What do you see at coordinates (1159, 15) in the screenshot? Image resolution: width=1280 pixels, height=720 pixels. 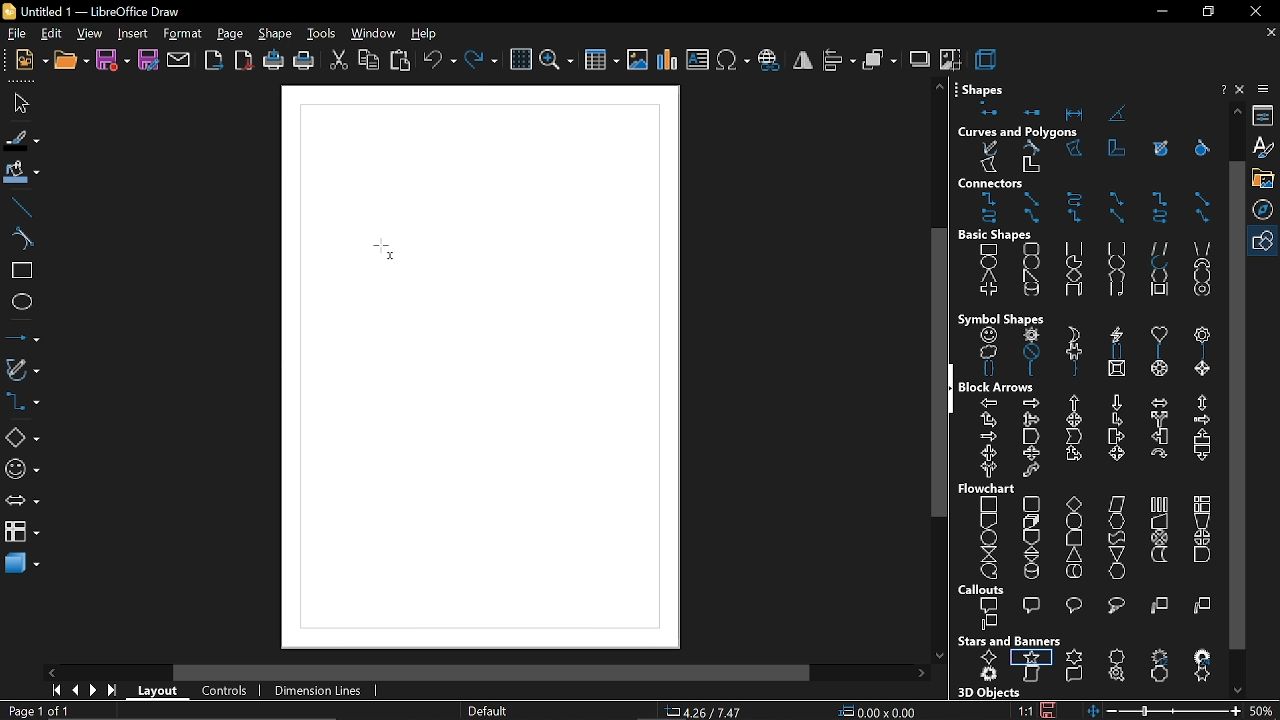 I see `minimize` at bounding box center [1159, 15].